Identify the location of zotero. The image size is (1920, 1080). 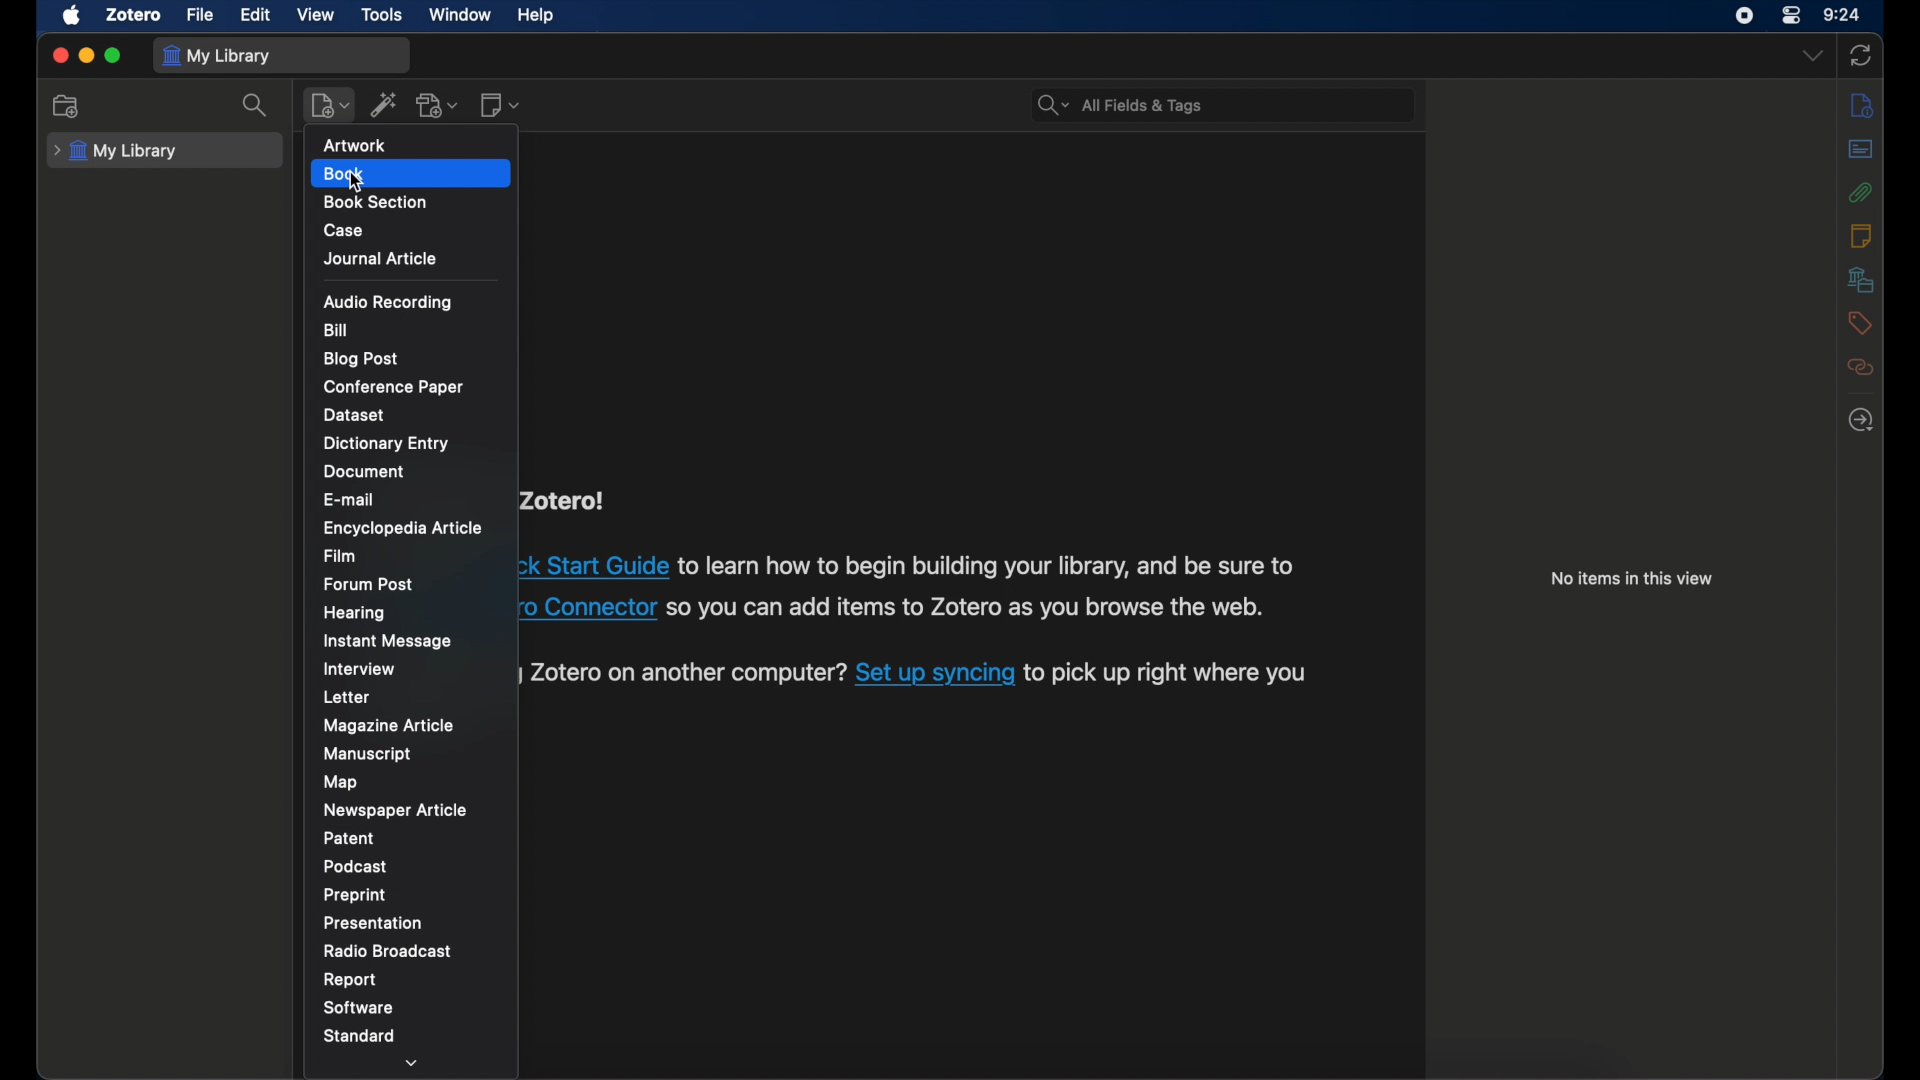
(132, 14).